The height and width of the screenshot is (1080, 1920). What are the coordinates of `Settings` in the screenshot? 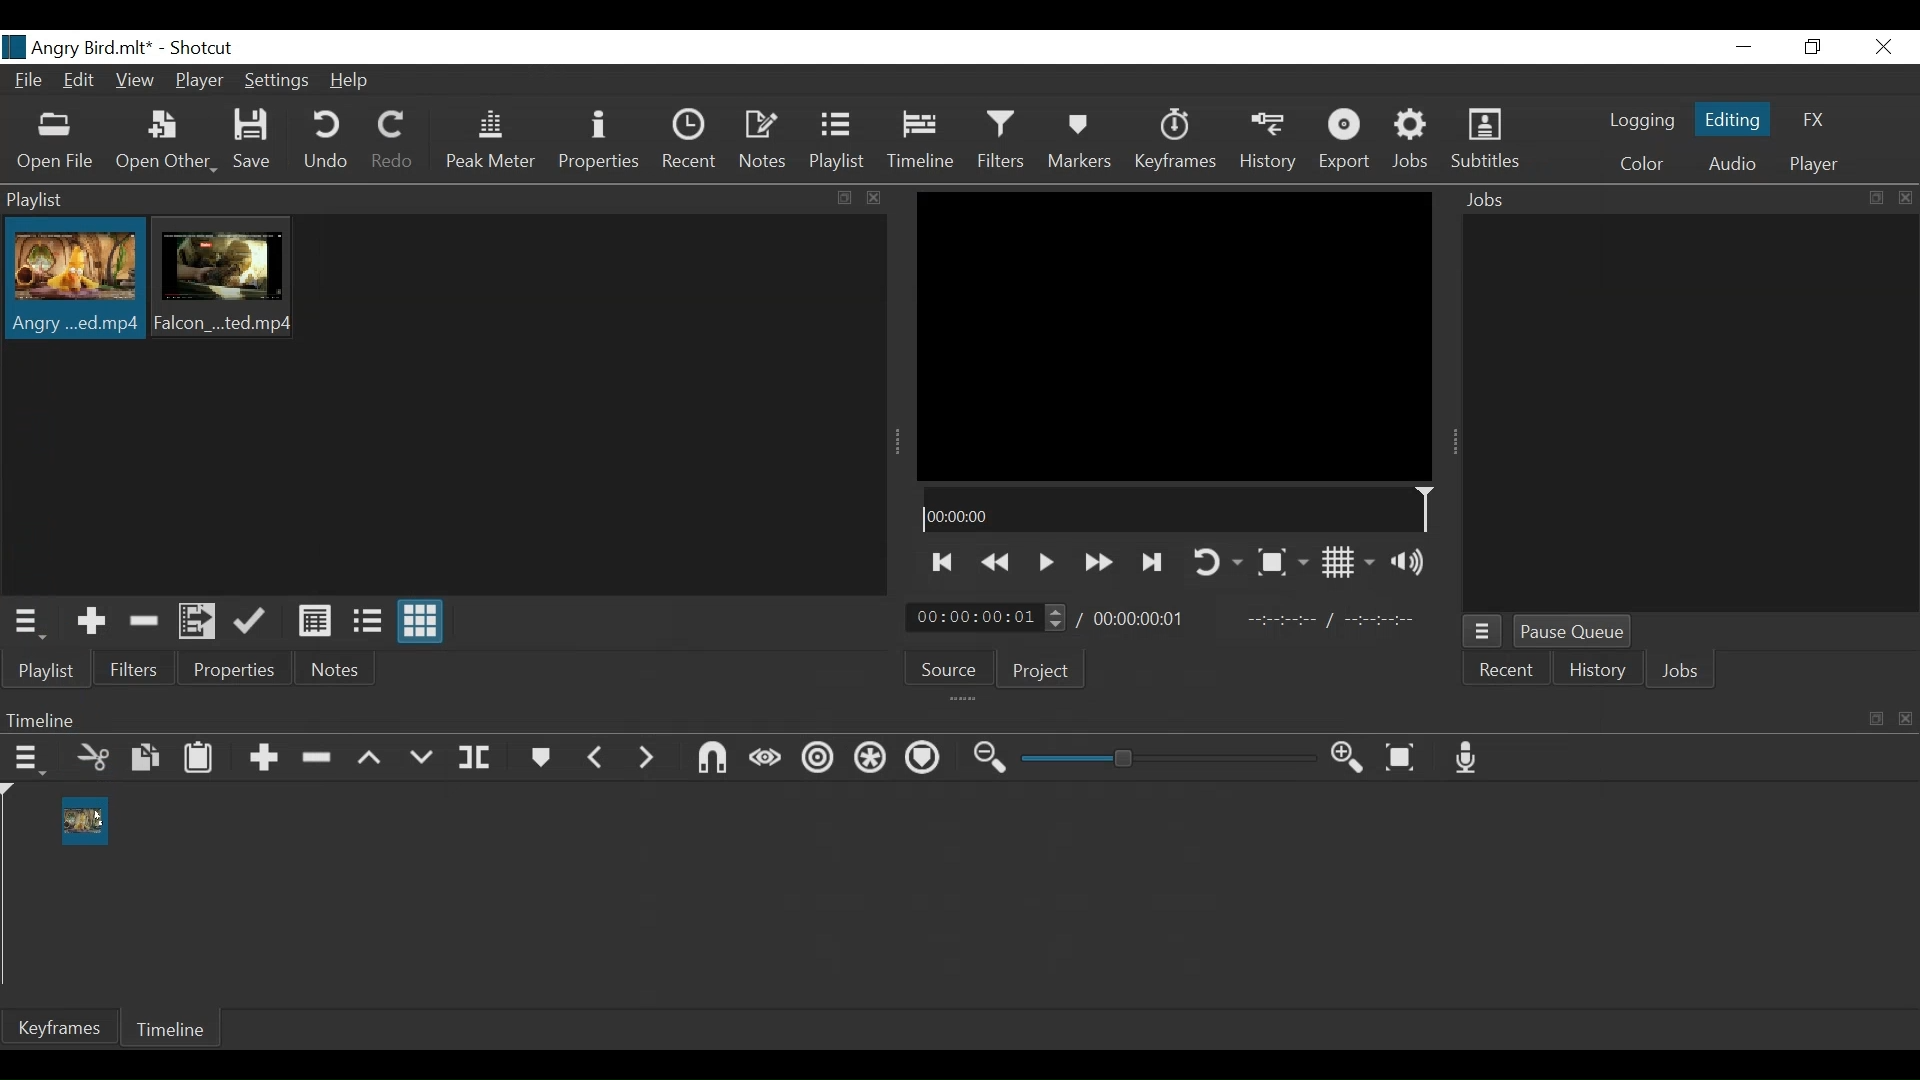 It's located at (277, 81).